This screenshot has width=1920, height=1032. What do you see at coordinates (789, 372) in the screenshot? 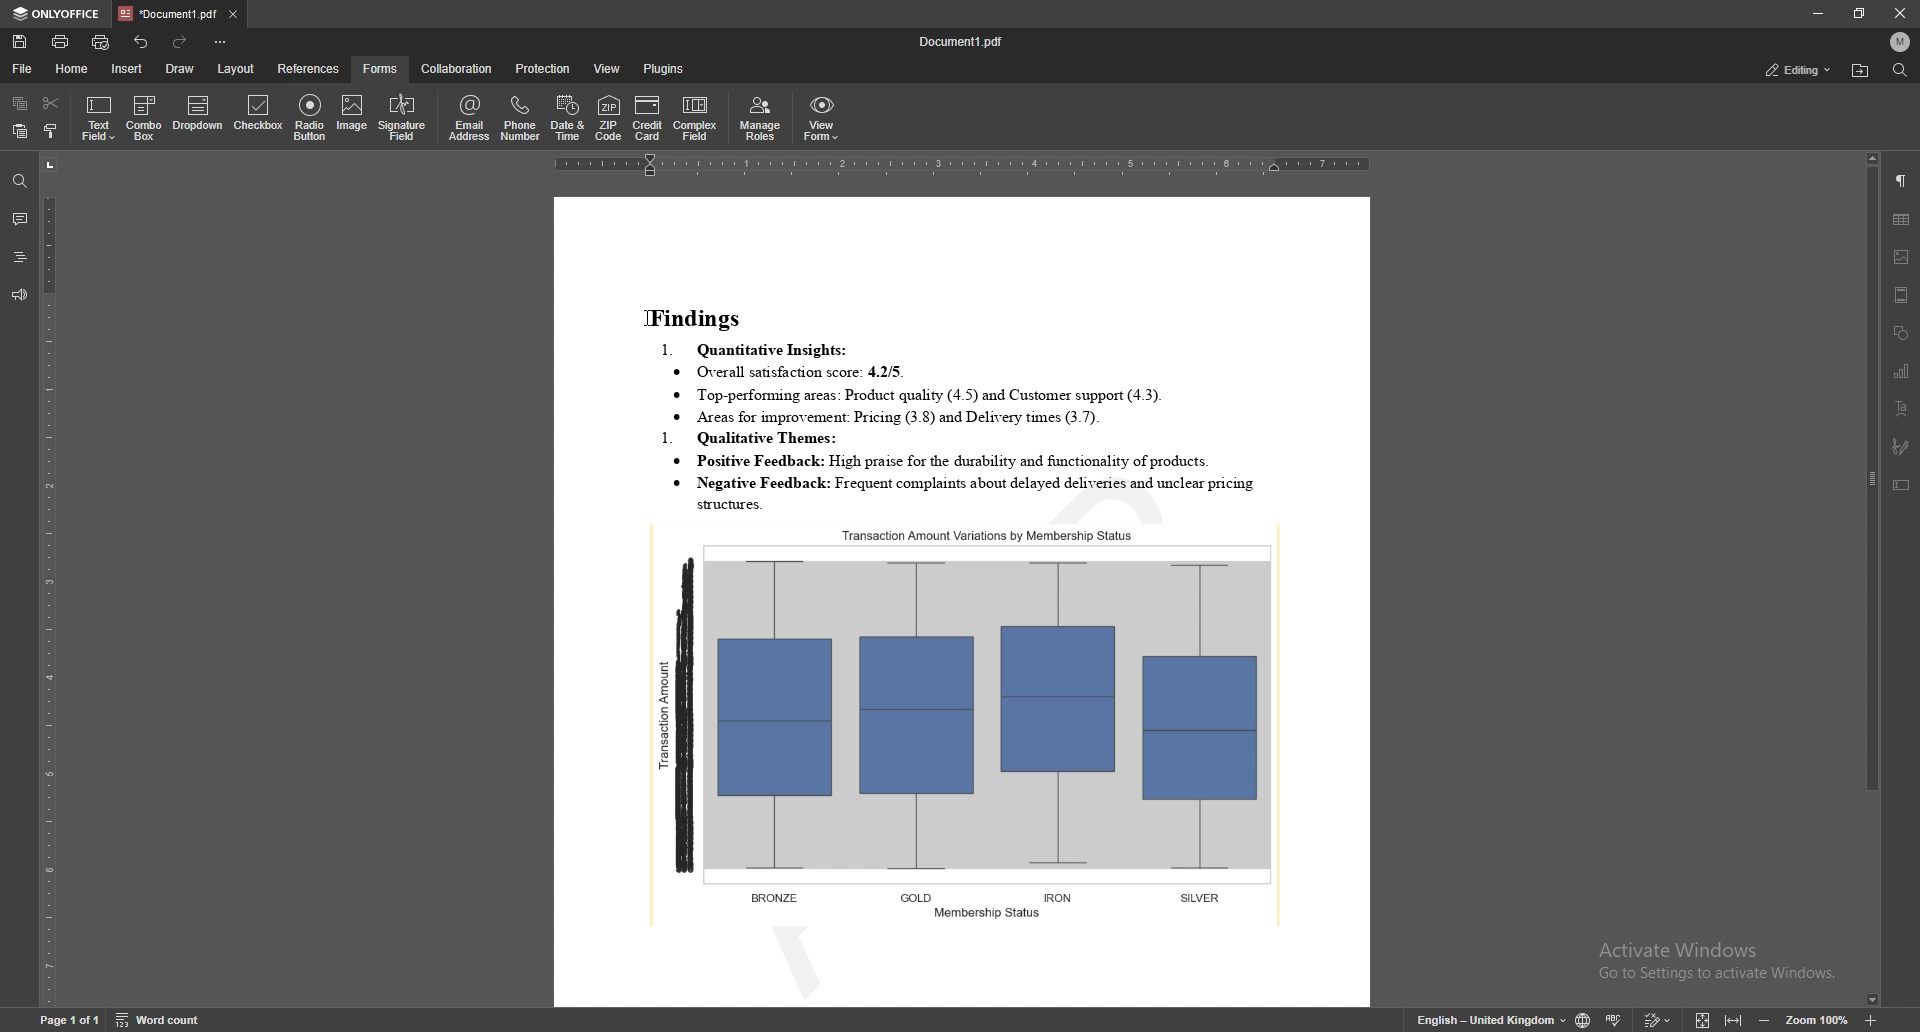
I see `® Overall satisfaction score: 4.2/5.` at bounding box center [789, 372].